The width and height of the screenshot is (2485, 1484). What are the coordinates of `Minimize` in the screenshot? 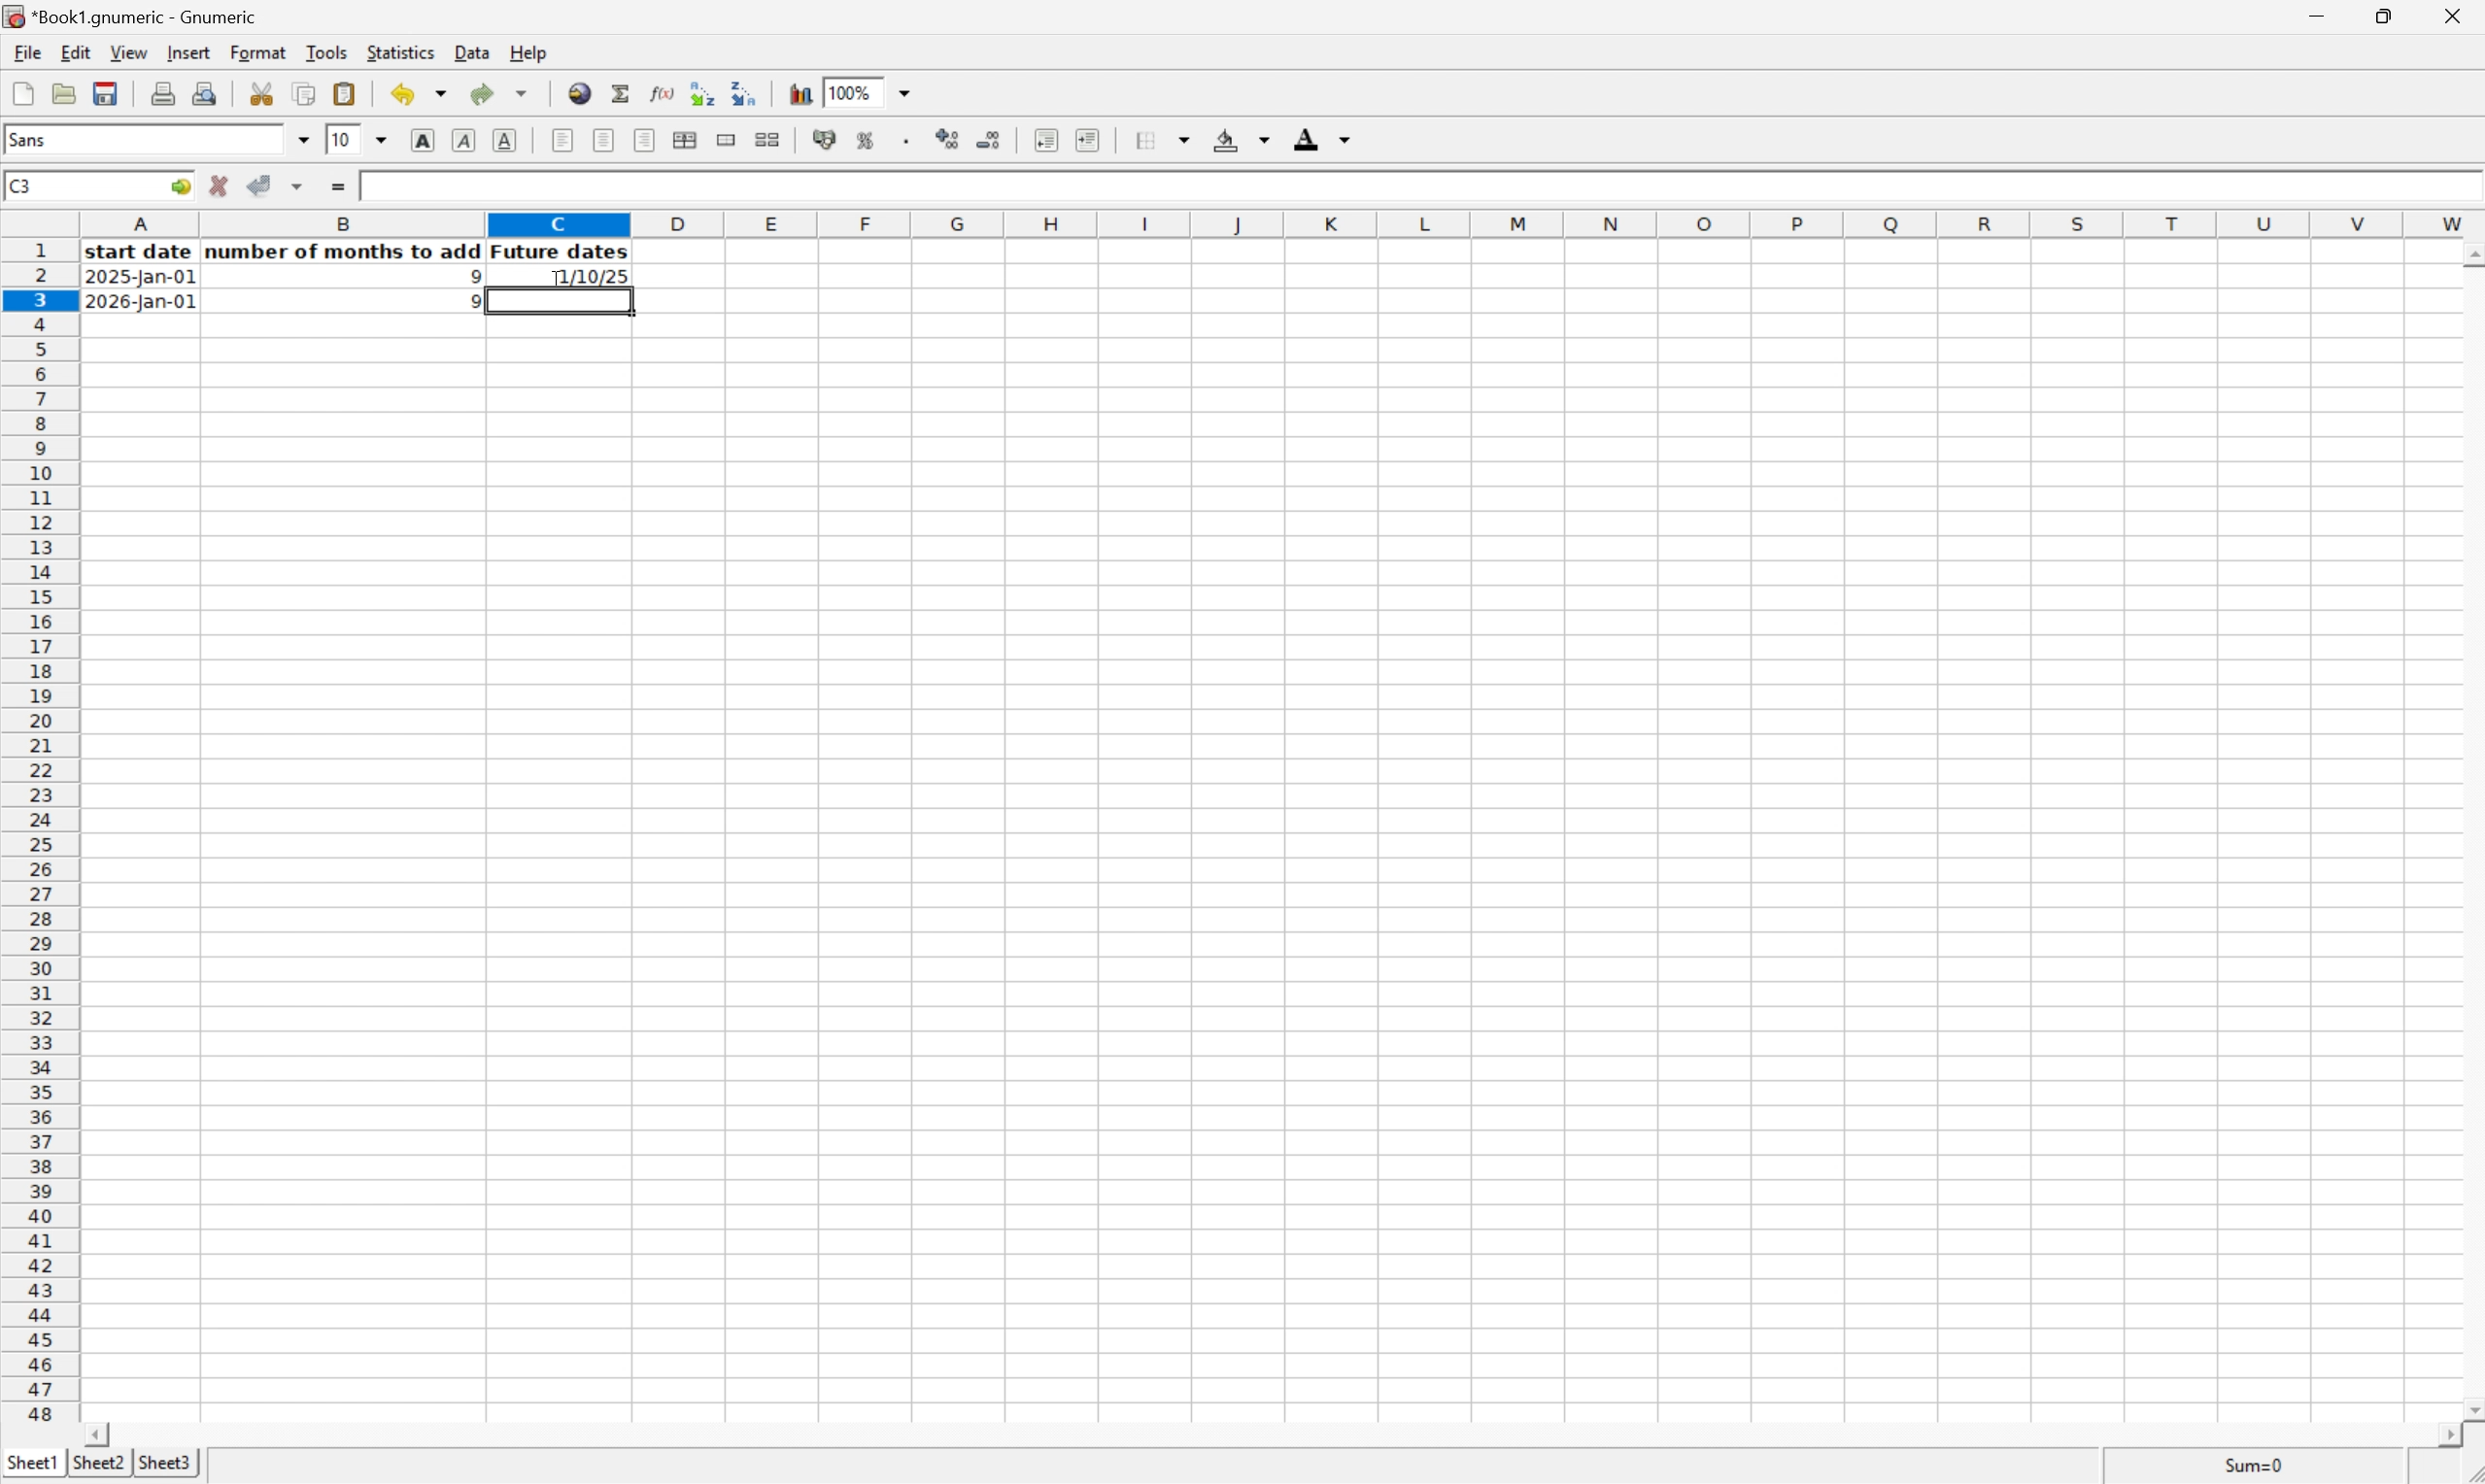 It's located at (2314, 13).